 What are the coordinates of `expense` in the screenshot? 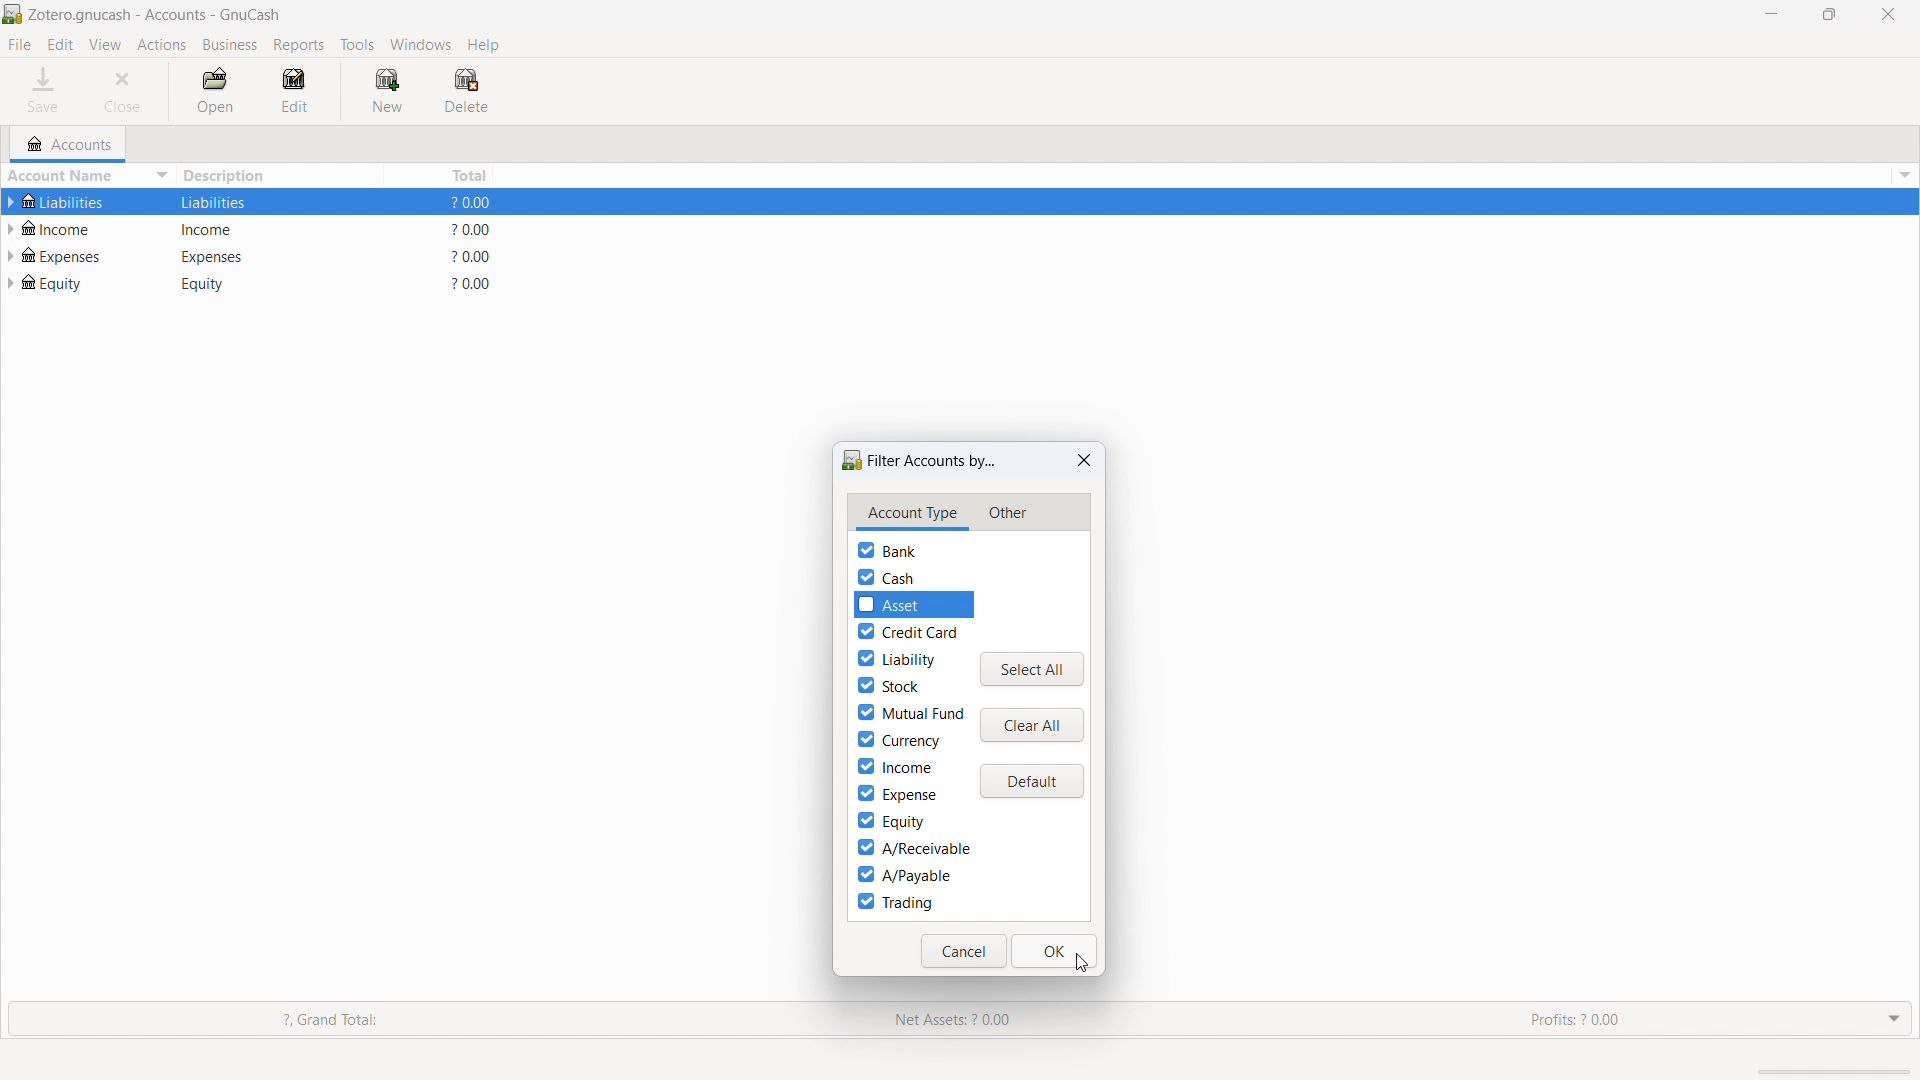 It's located at (896, 793).